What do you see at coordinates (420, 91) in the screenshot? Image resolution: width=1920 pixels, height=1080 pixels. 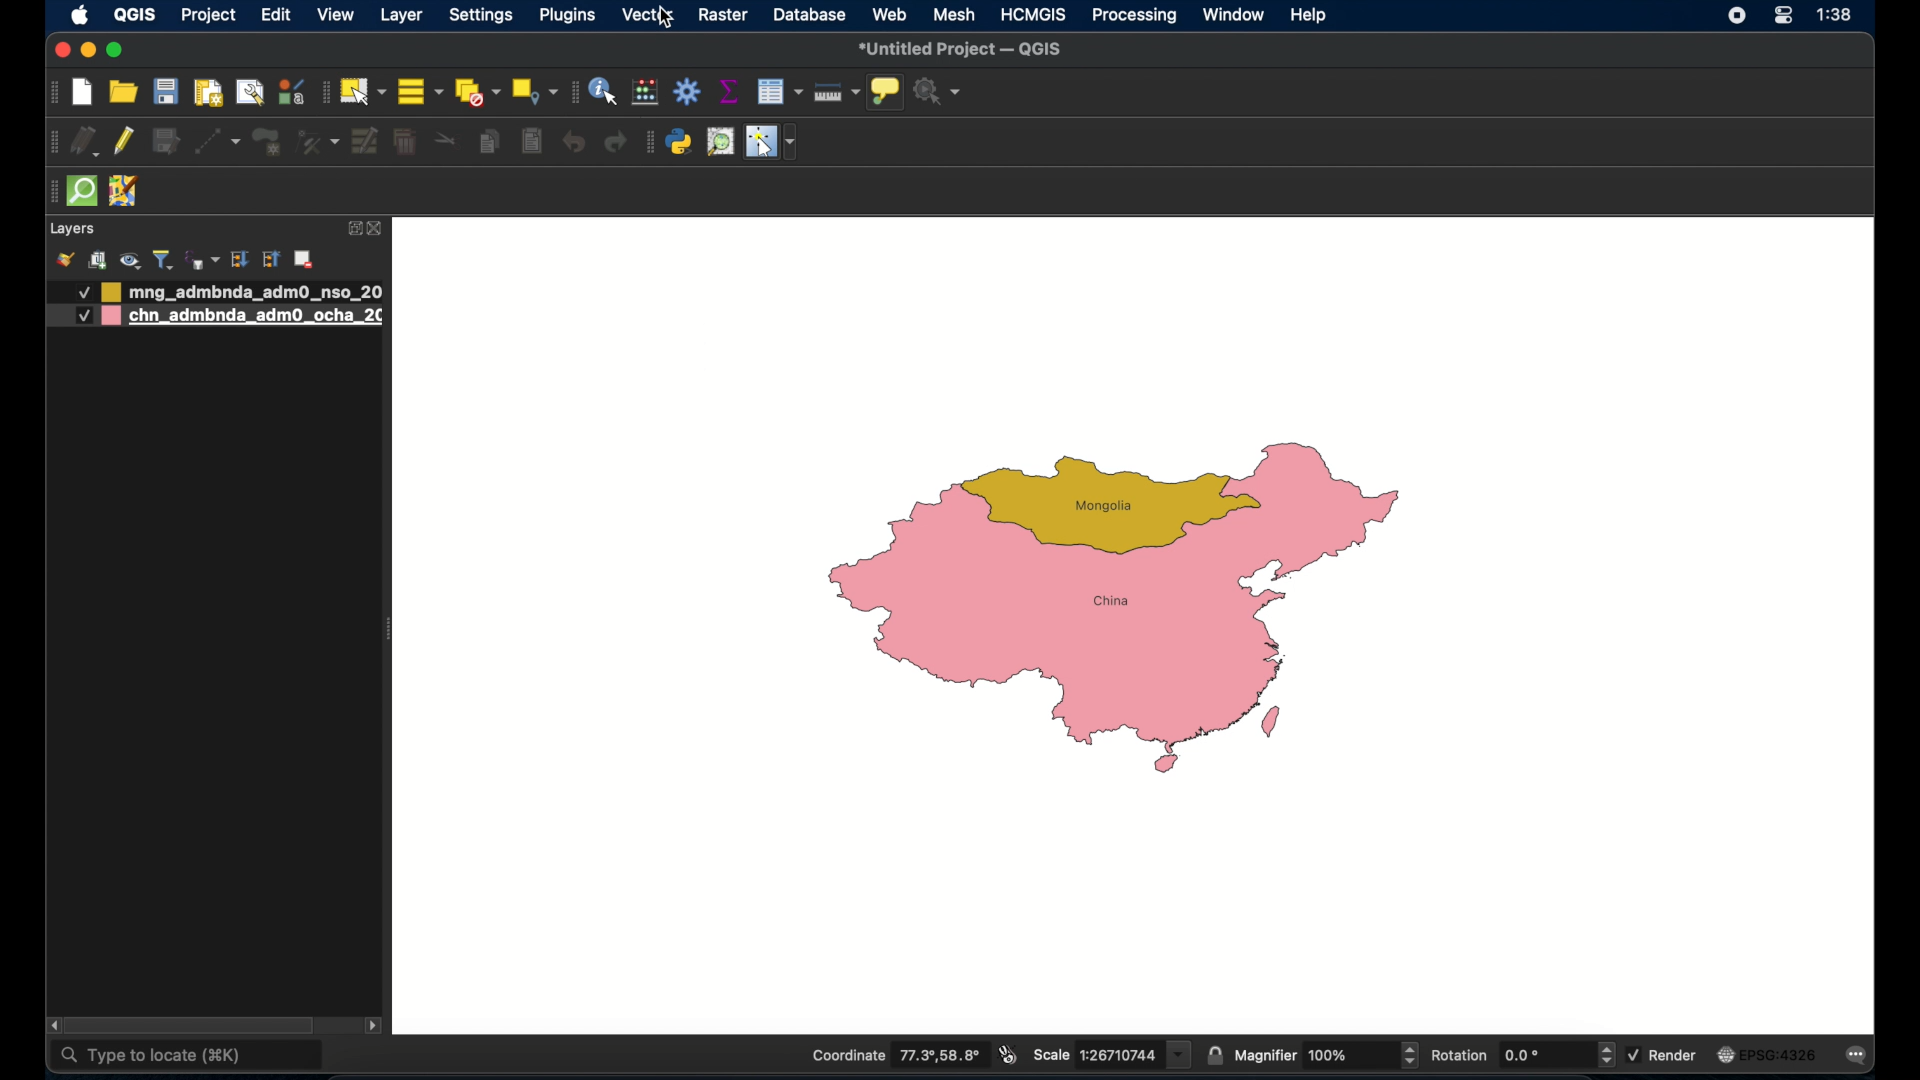 I see `select all features` at bounding box center [420, 91].